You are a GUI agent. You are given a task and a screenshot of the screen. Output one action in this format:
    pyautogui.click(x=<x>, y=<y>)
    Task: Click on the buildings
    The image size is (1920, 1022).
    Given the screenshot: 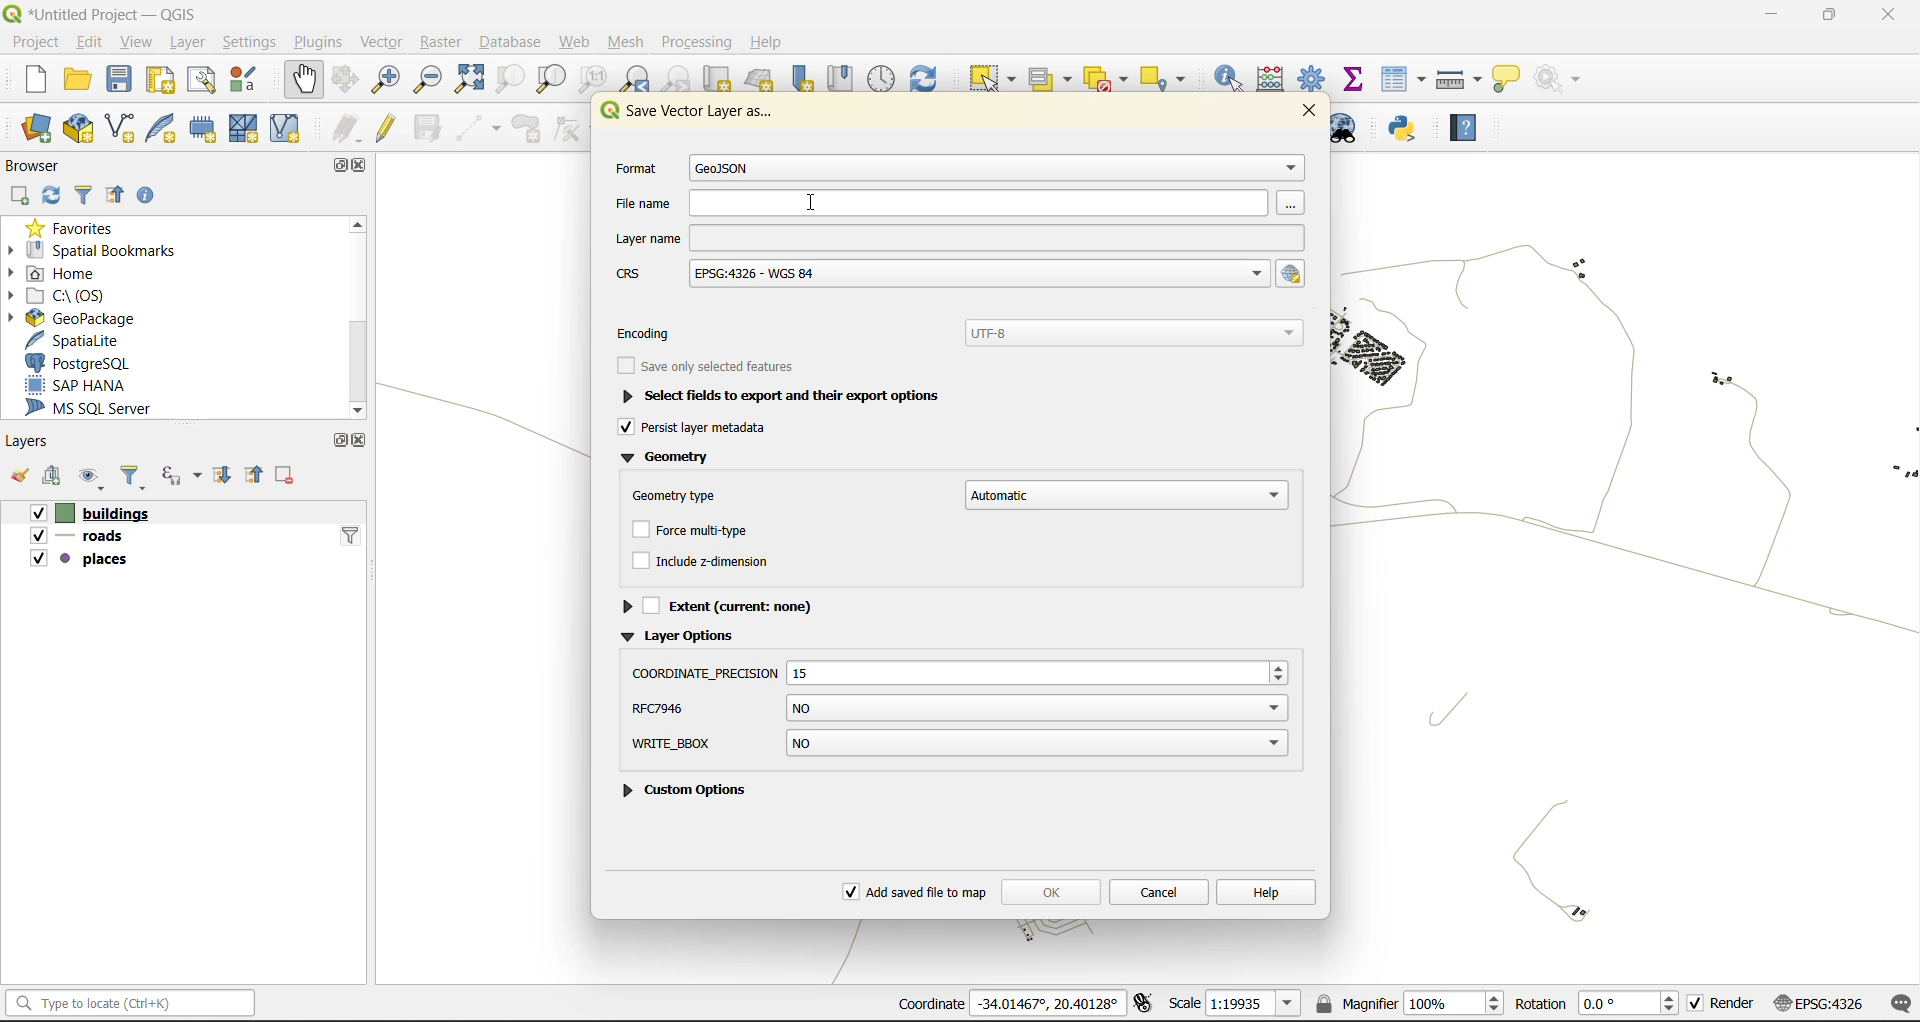 What is the action you would take?
    pyautogui.click(x=84, y=512)
    